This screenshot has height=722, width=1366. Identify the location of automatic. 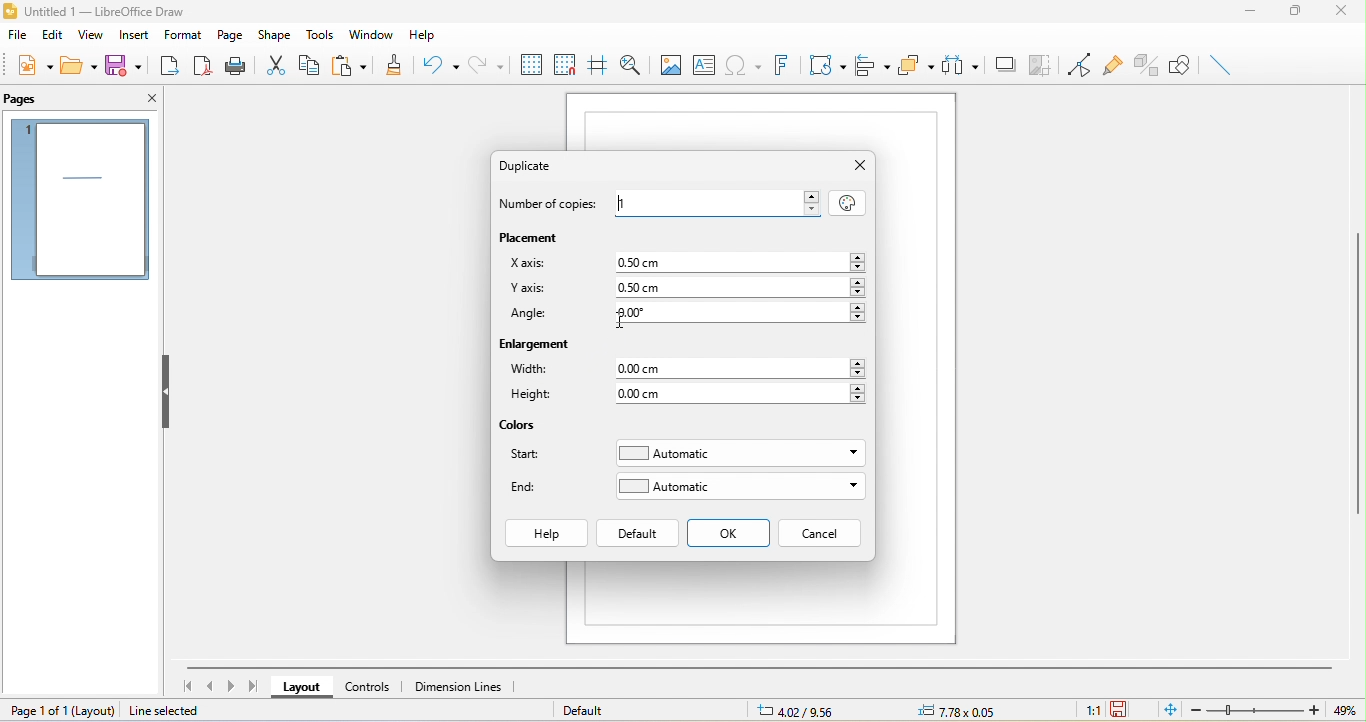
(740, 486).